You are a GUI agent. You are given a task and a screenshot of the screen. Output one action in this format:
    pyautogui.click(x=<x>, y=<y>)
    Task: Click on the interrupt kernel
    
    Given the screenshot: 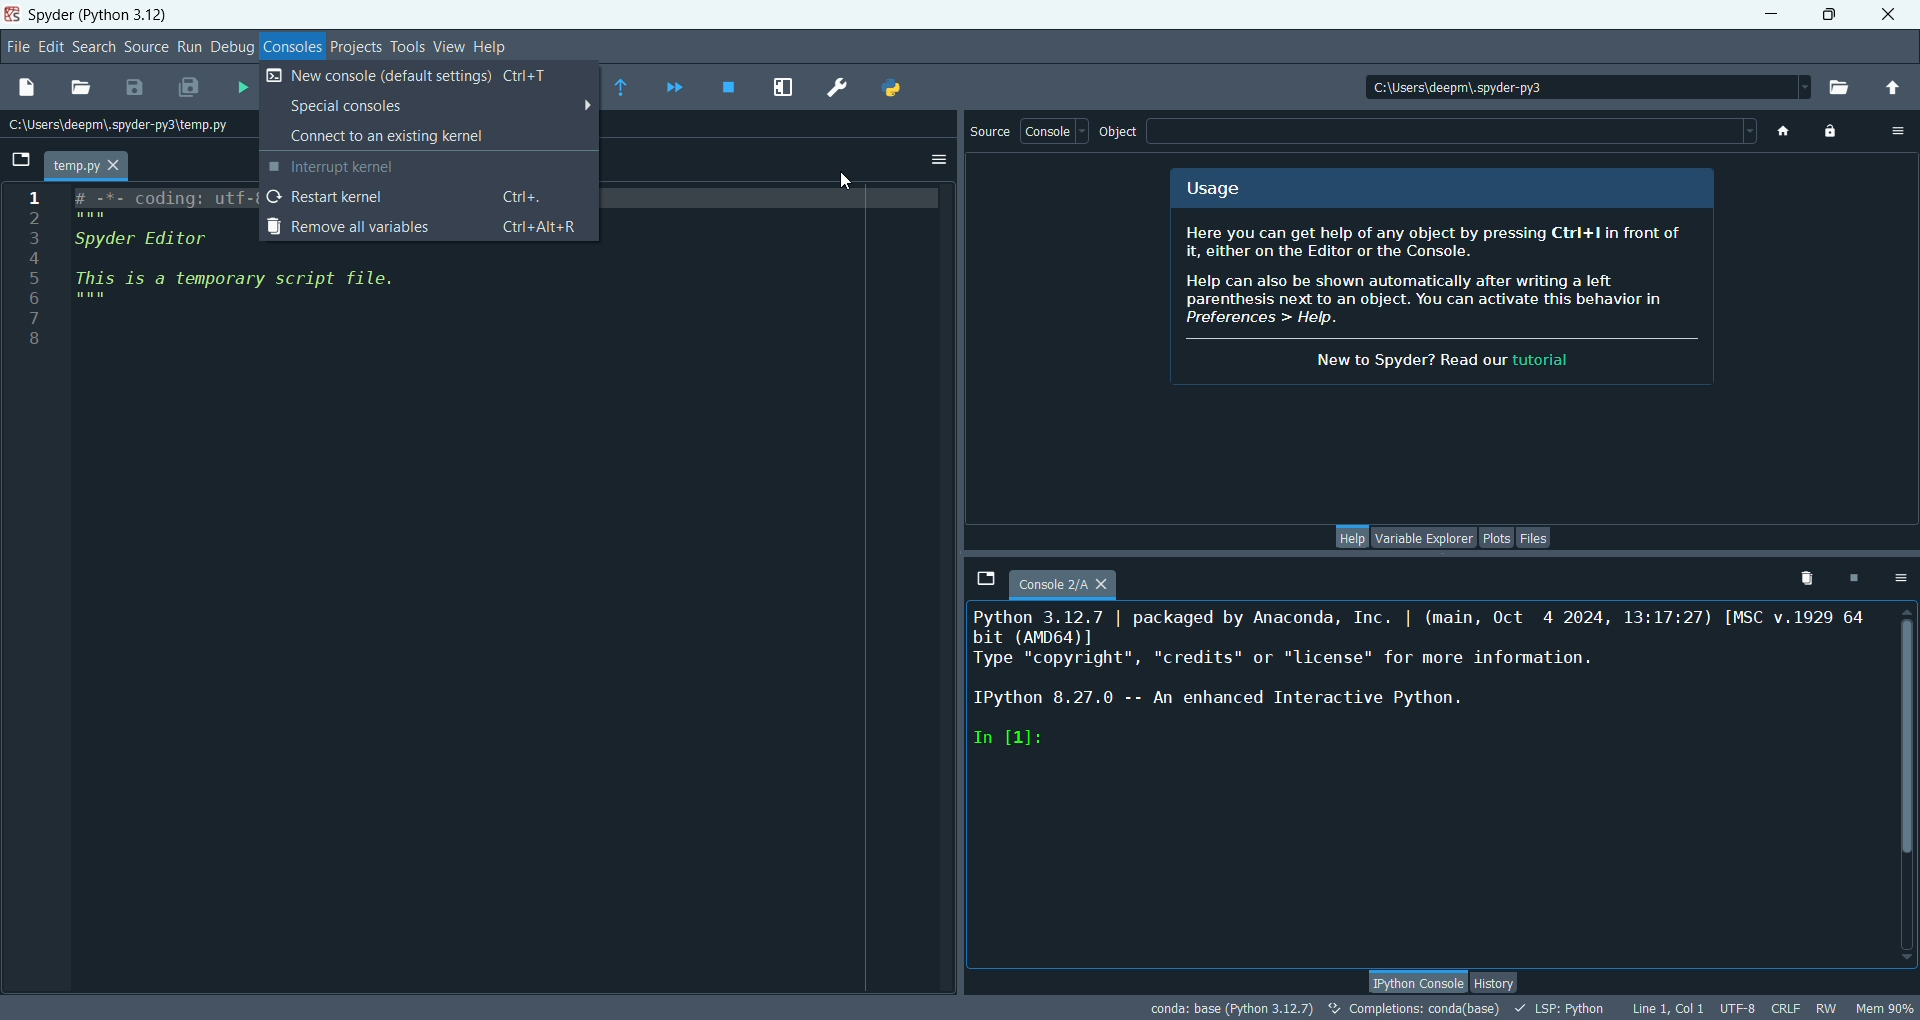 What is the action you would take?
    pyautogui.click(x=1851, y=579)
    